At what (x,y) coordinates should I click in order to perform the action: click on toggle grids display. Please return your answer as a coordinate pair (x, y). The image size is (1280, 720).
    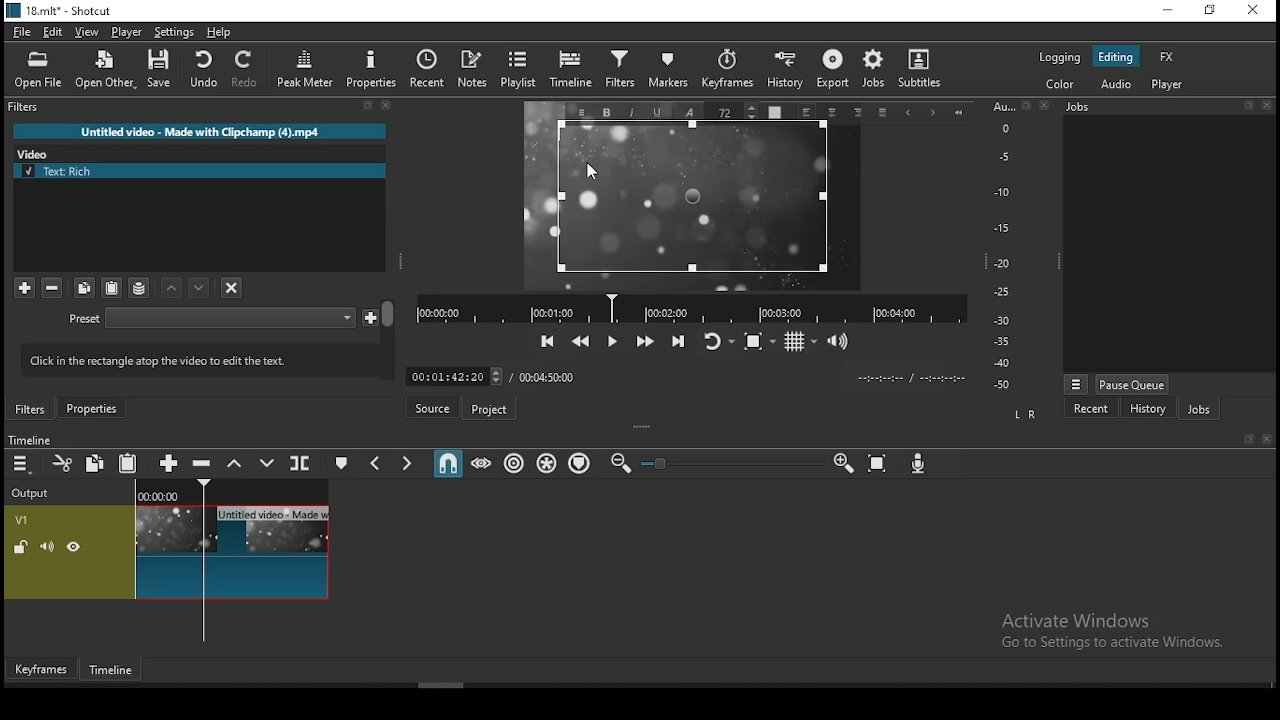
    Looking at the image, I should click on (799, 342).